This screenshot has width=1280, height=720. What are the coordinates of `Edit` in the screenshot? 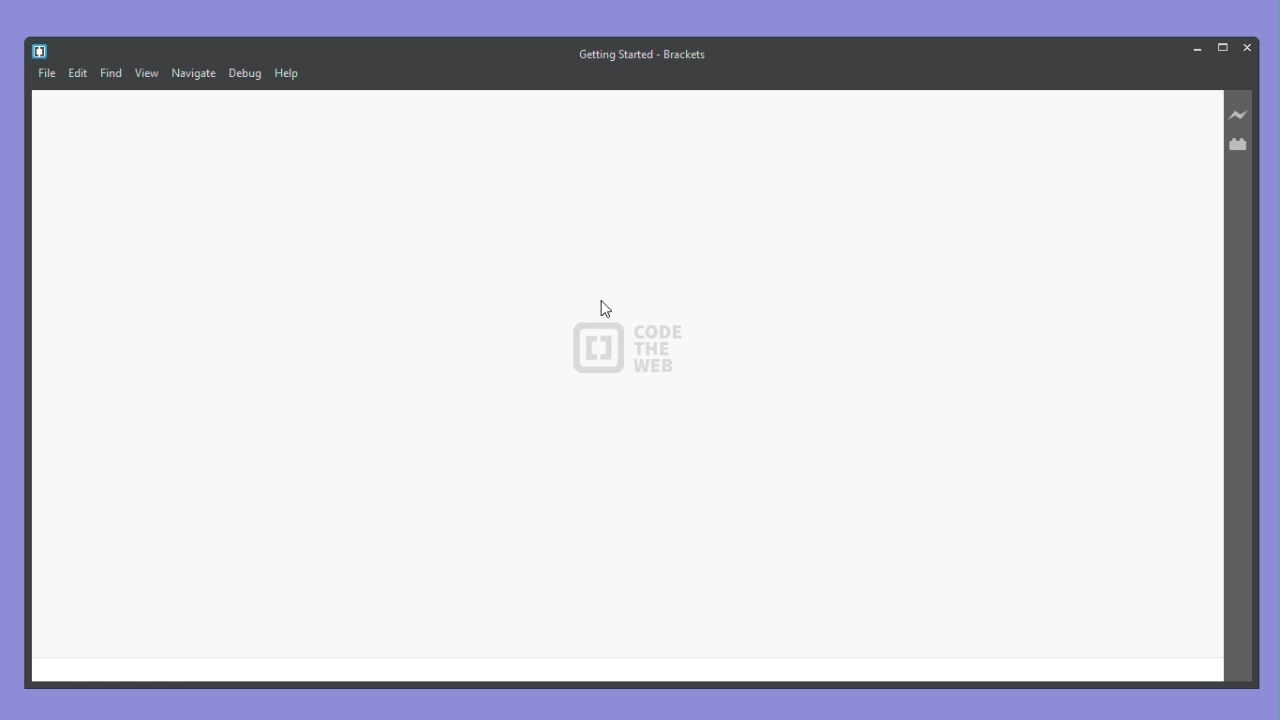 It's located at (78, 71).